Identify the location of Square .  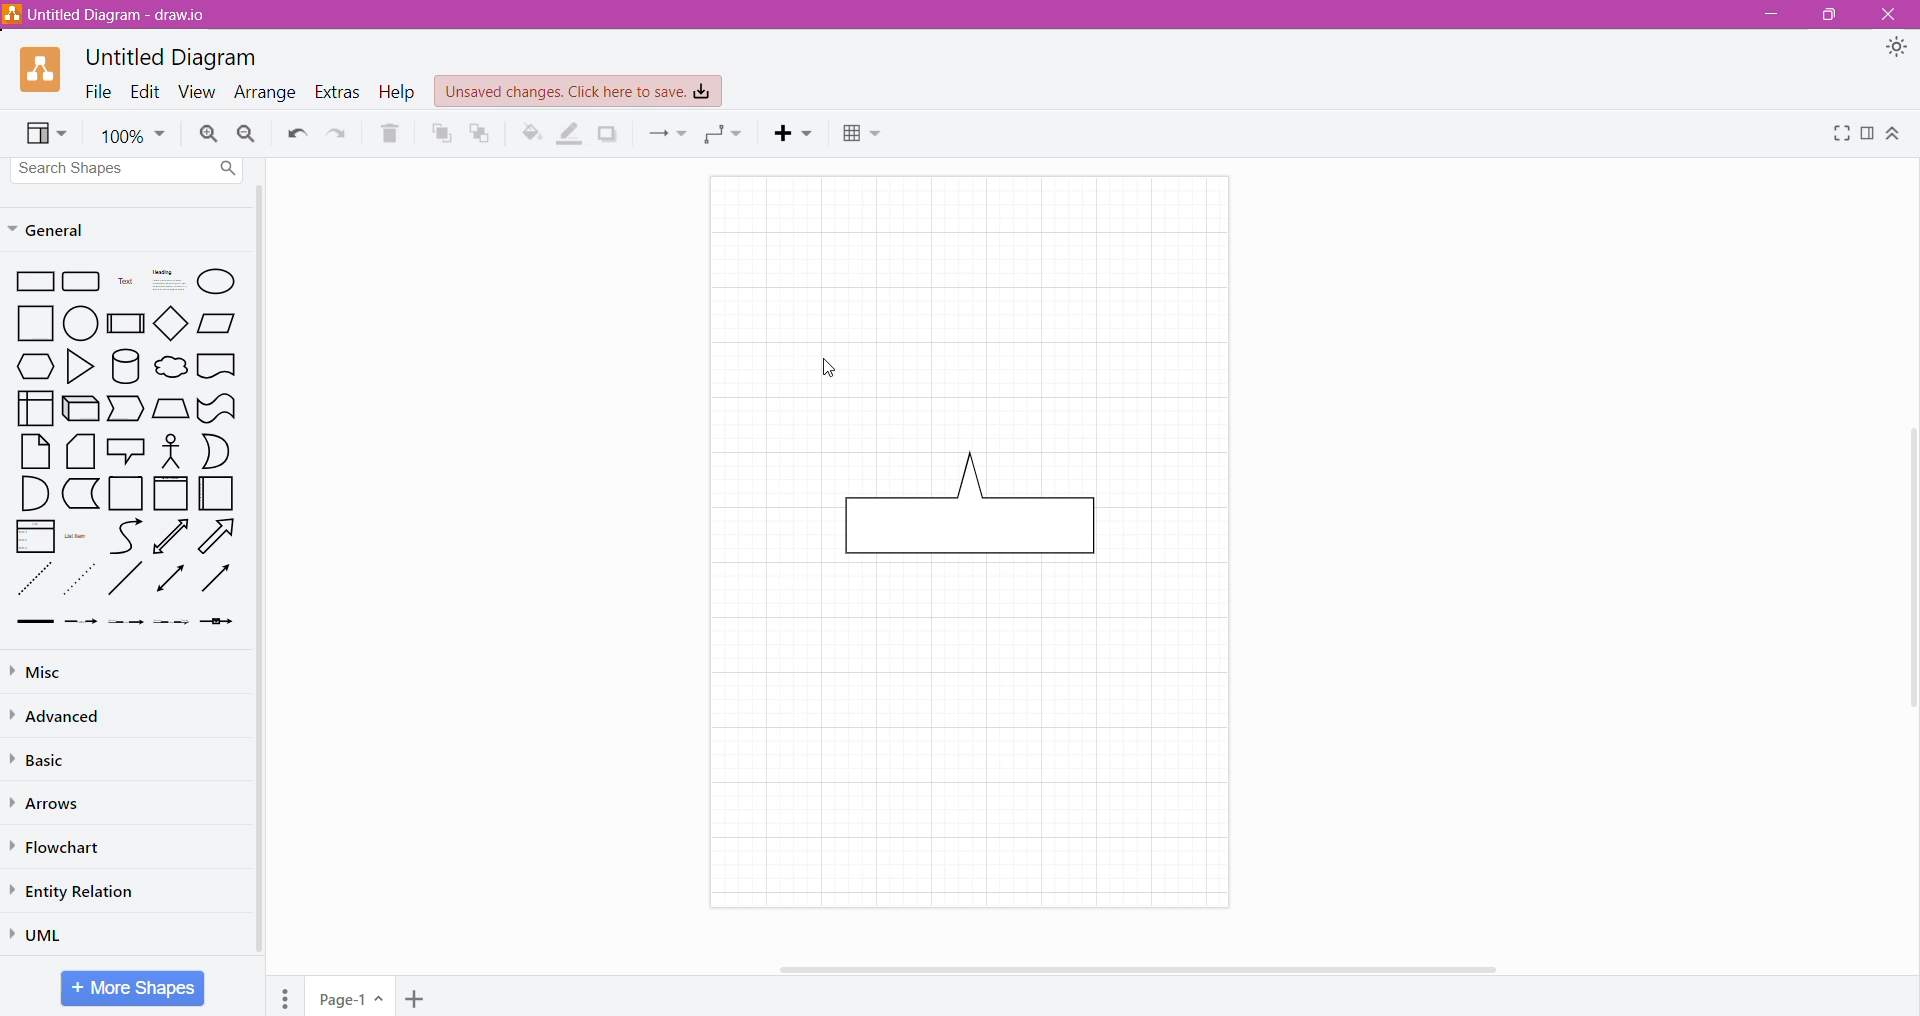
(126, 494).